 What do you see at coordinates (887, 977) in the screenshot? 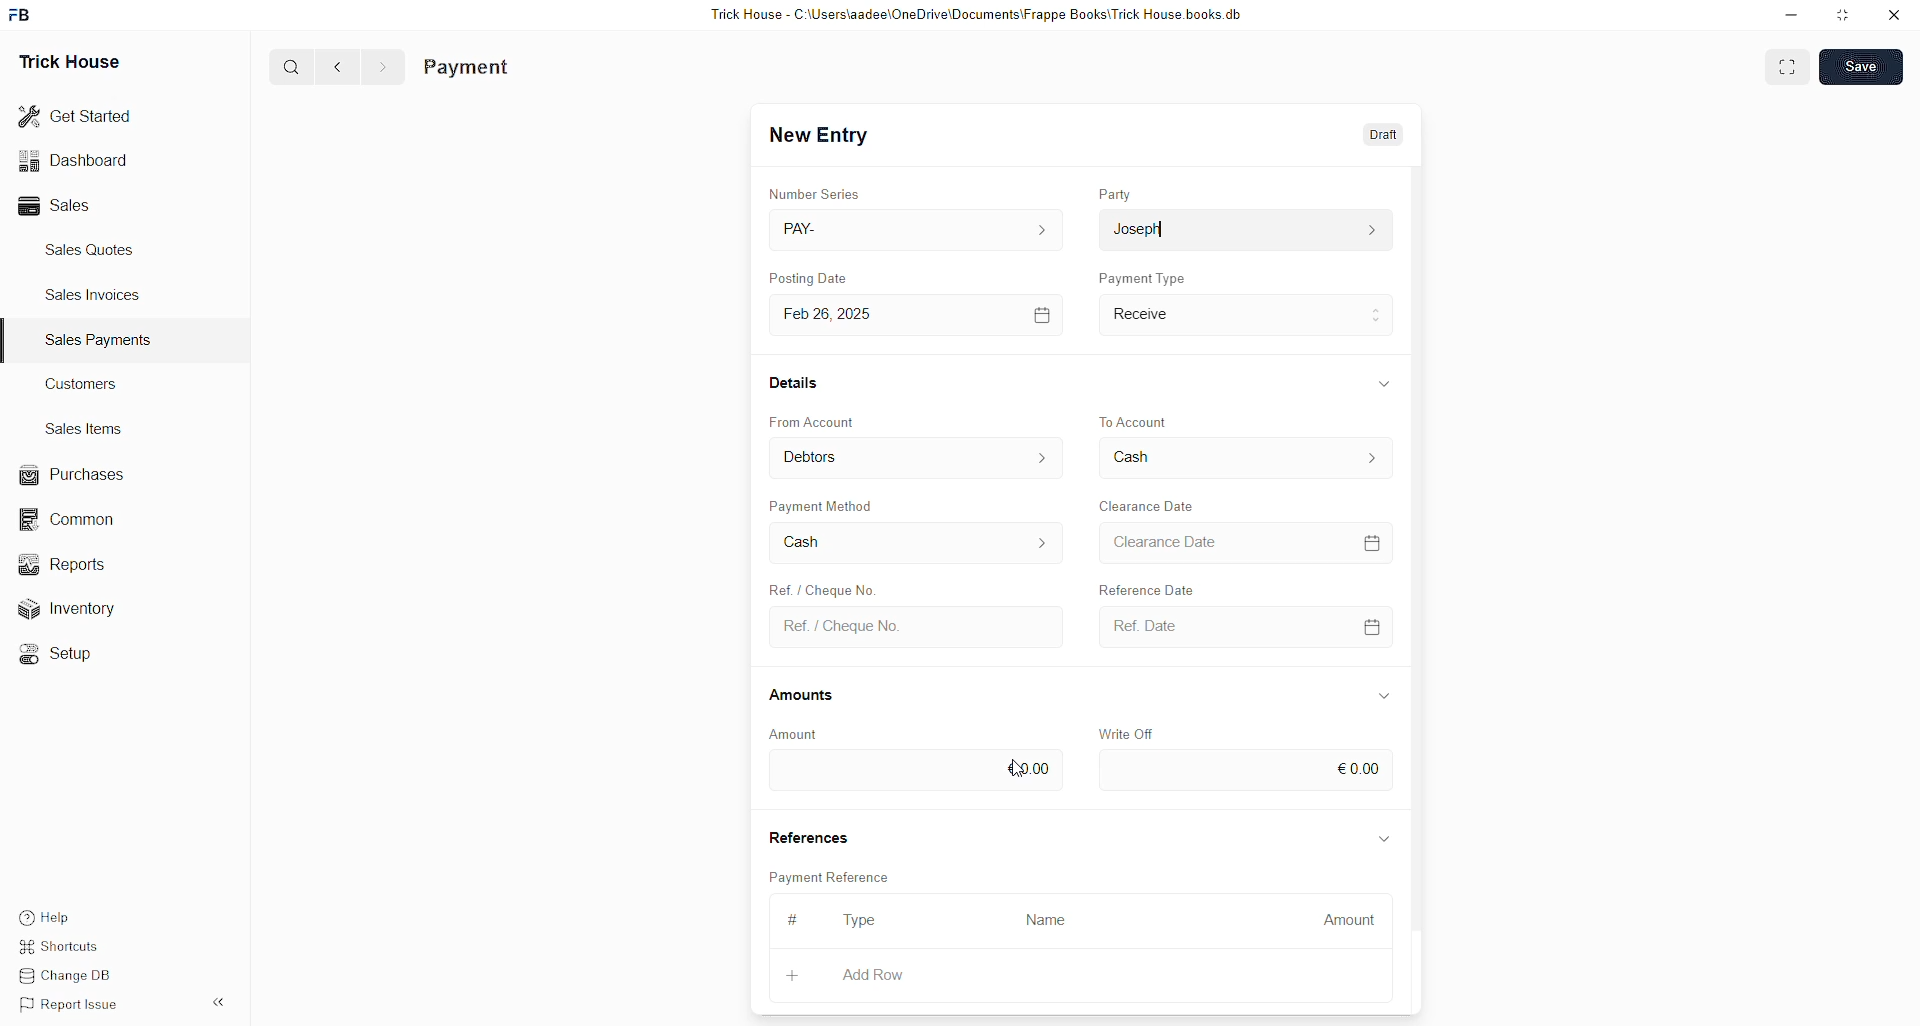
I see `+ Add Row` at bounding box center [887, 977].